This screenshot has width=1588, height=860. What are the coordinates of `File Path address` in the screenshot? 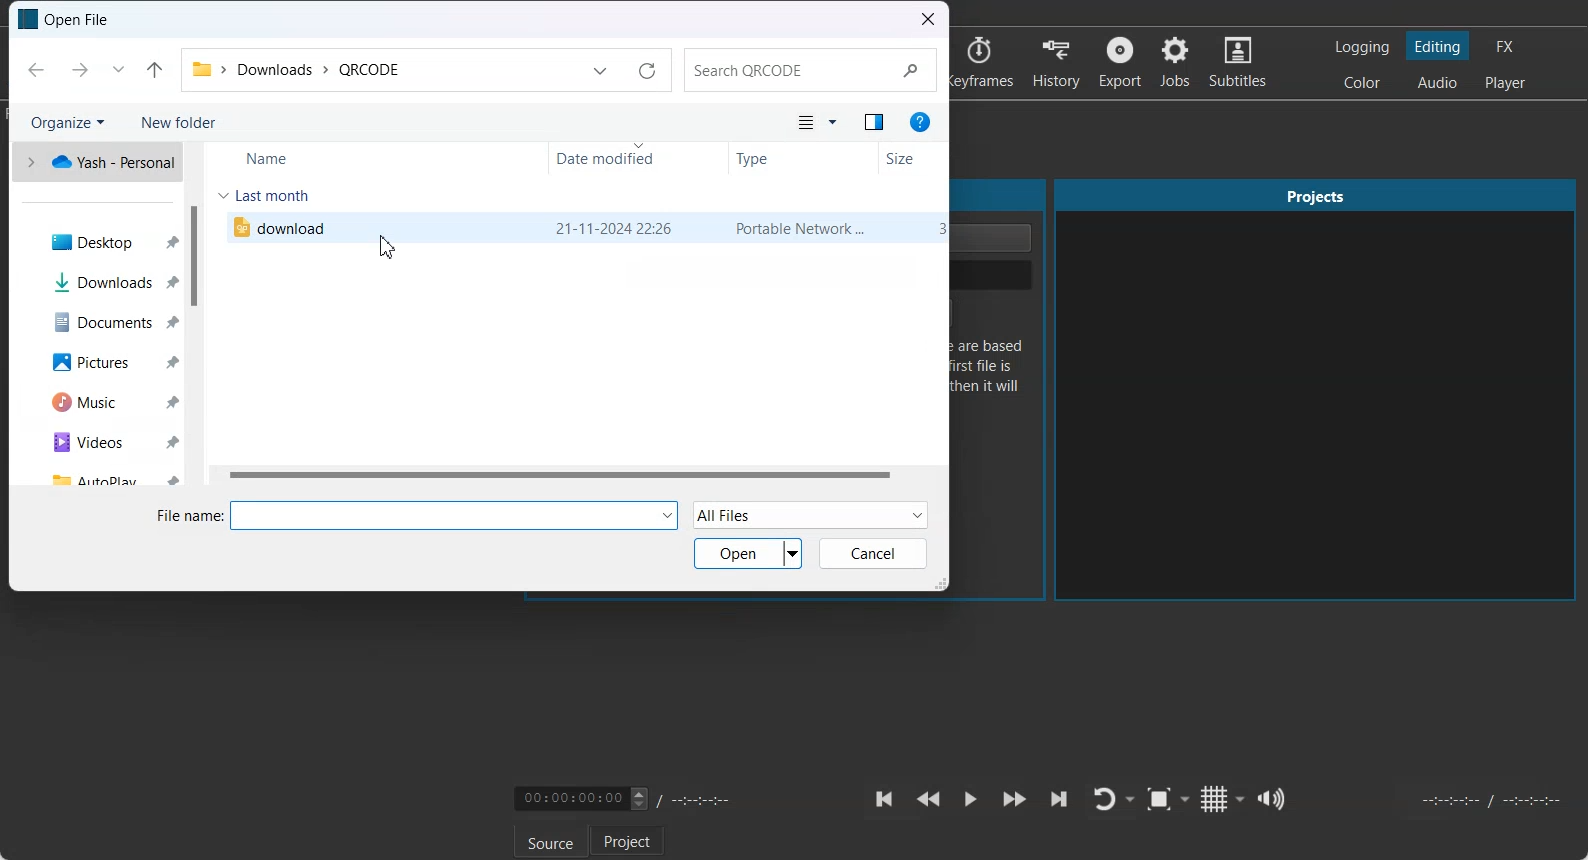 It's located at (297, 68).